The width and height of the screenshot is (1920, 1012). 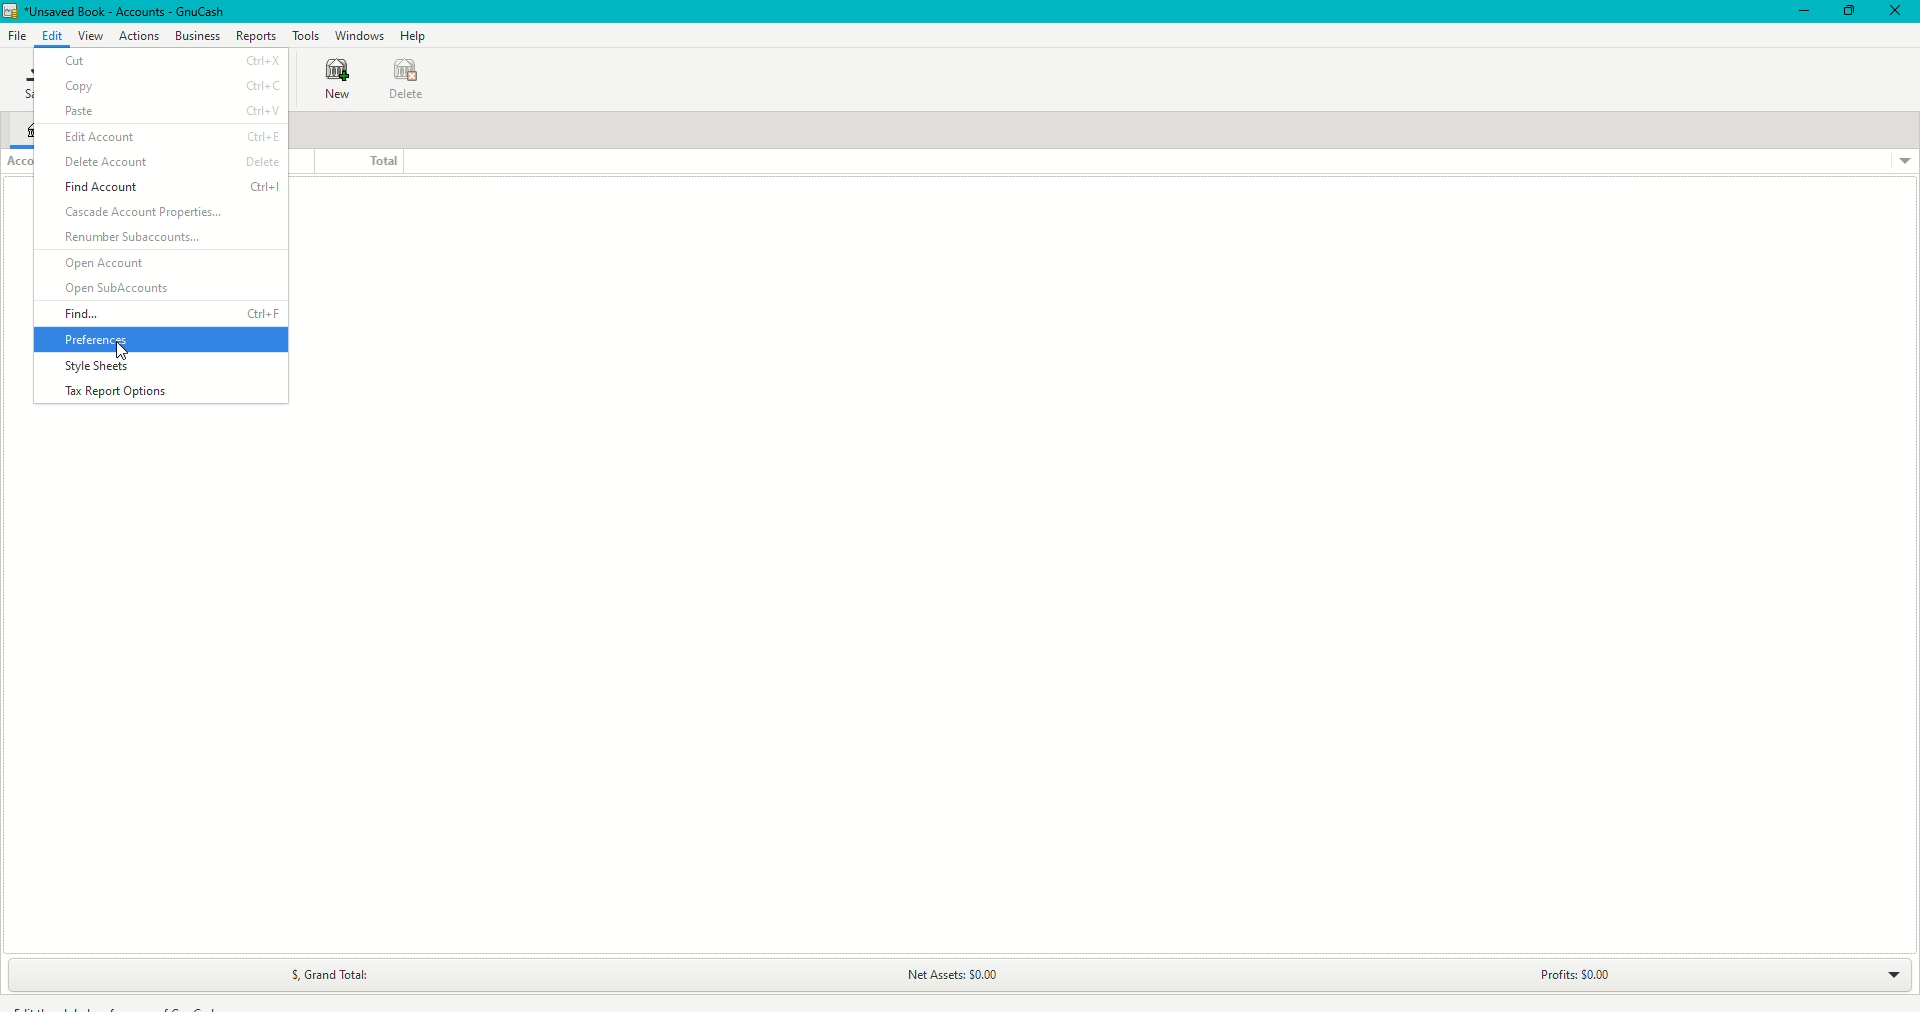 What do you see at coordinates (119, 289) in the screenshot?
I see `Open Subaccounts` at bounding box center [119, 289].